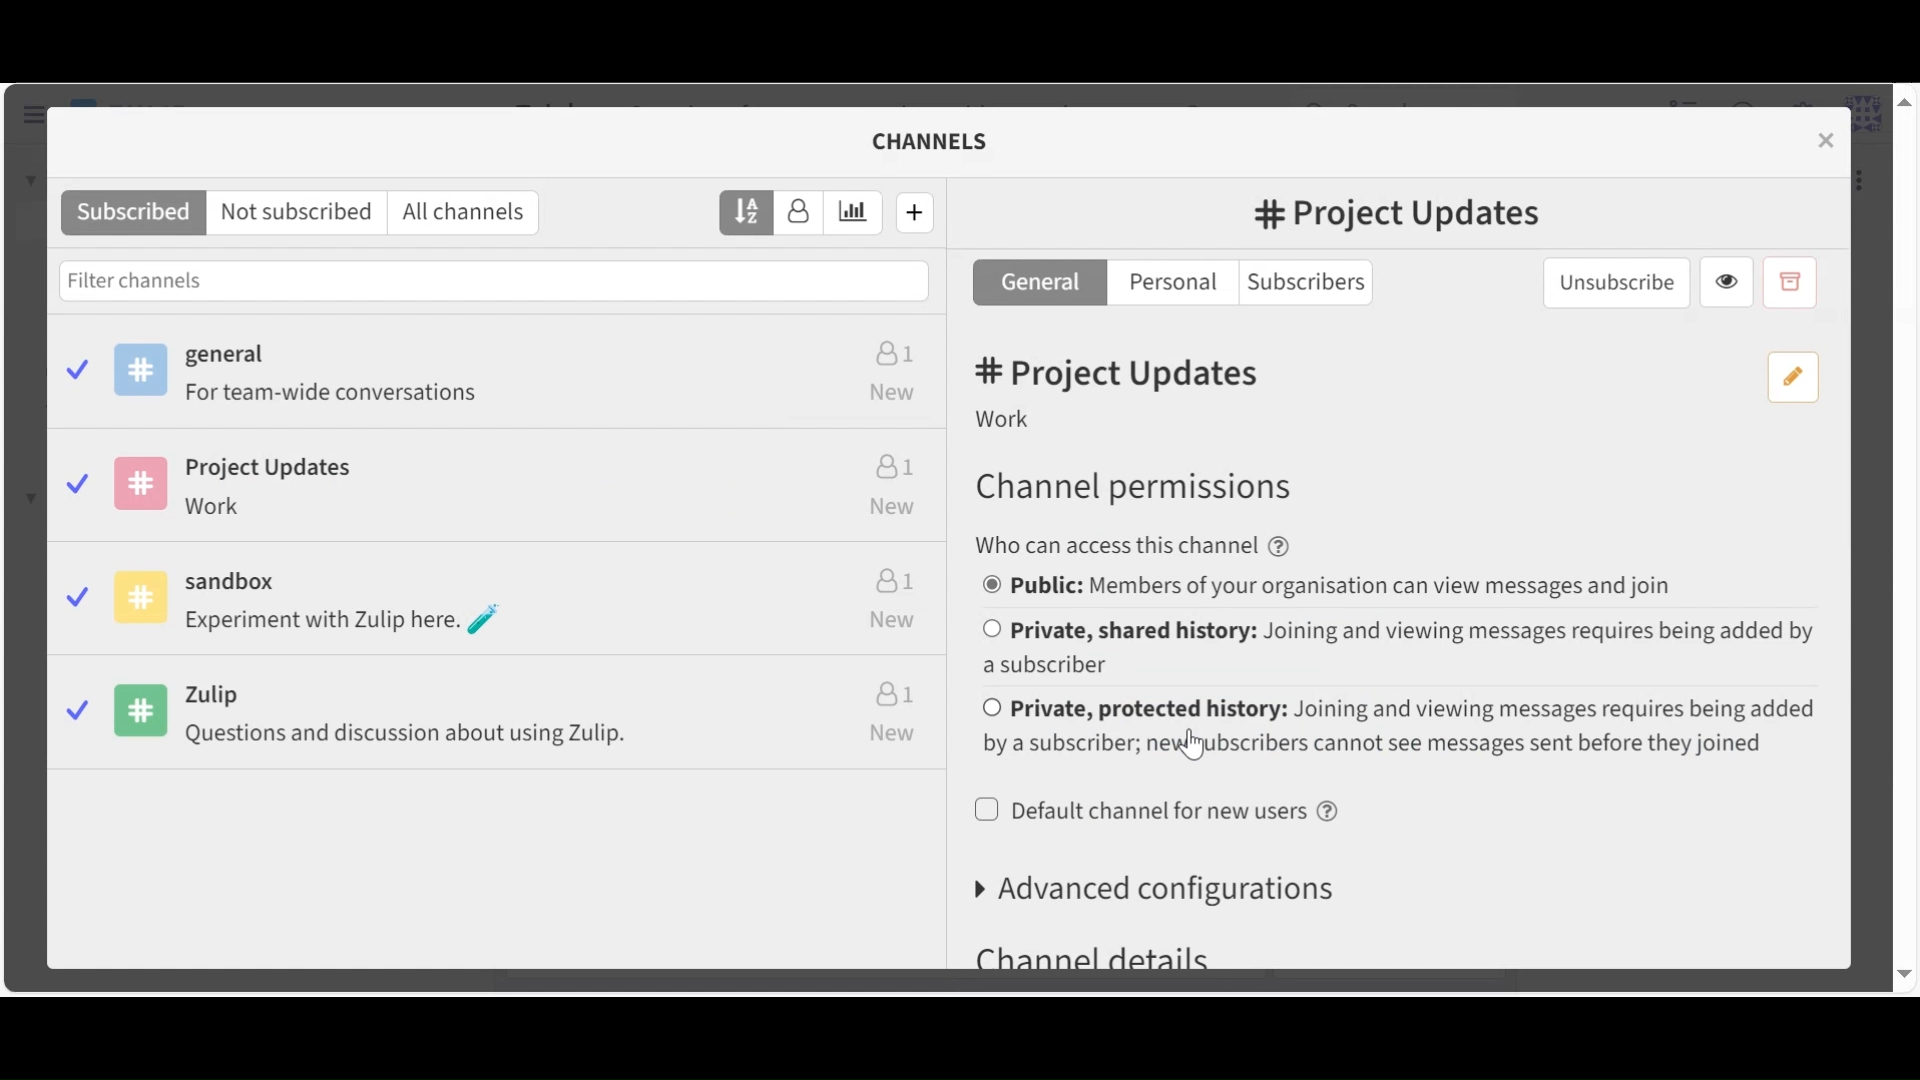 Image resolution: width=1920 pixels, height=1080 pixels. I want to click on Channel name, so click(1114, 374).